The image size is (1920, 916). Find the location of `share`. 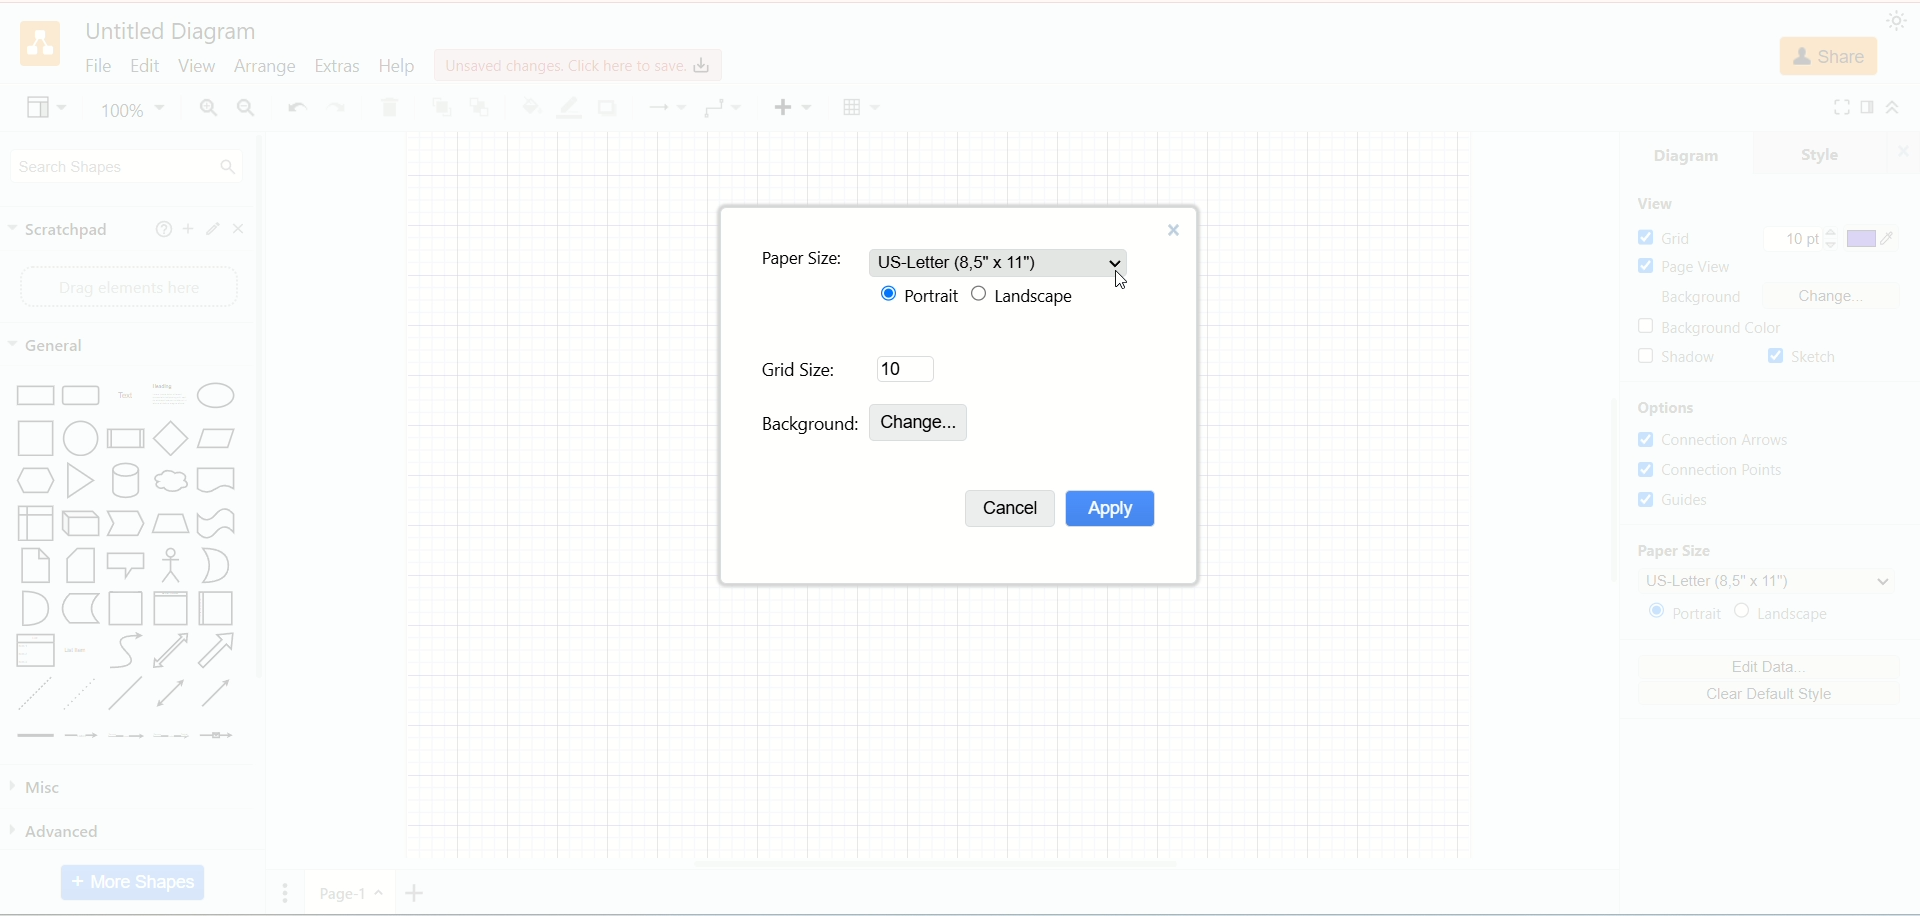

share is located at coordinates (1832, 58).